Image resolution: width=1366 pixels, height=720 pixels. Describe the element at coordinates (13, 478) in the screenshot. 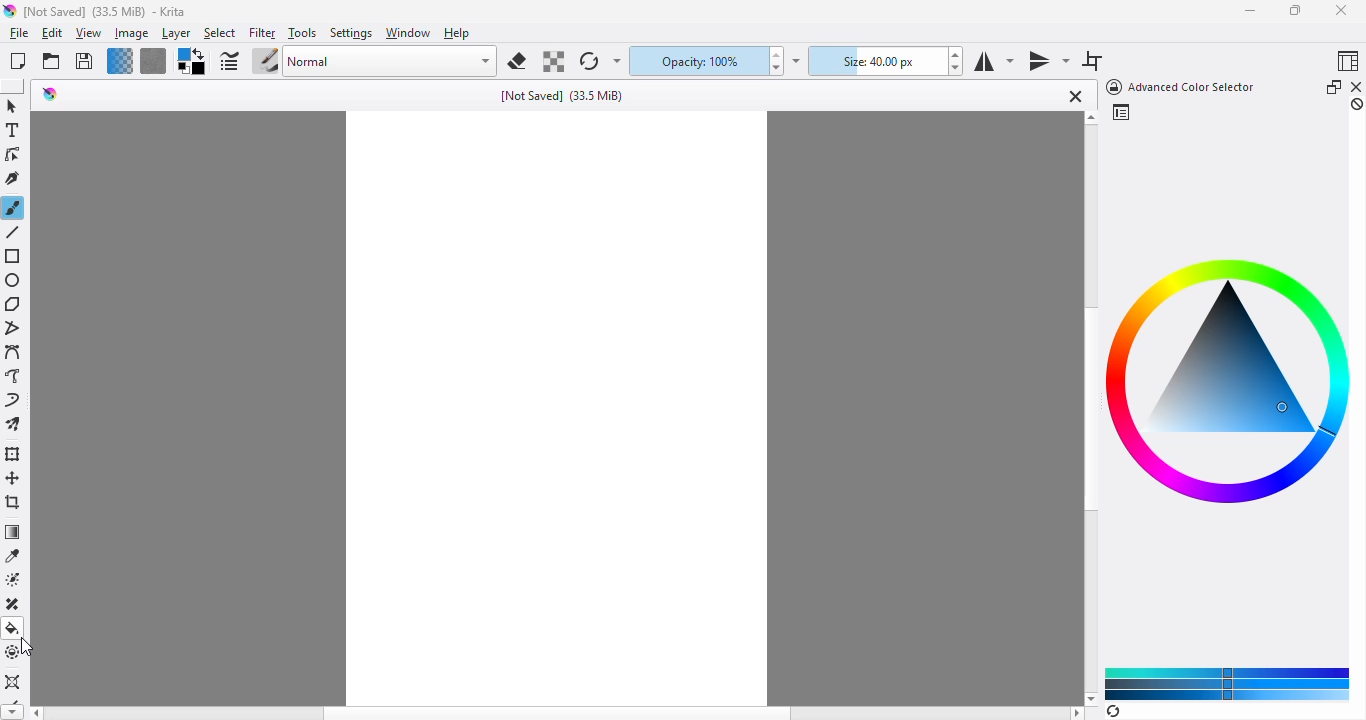

I see `move a layer` at that location.